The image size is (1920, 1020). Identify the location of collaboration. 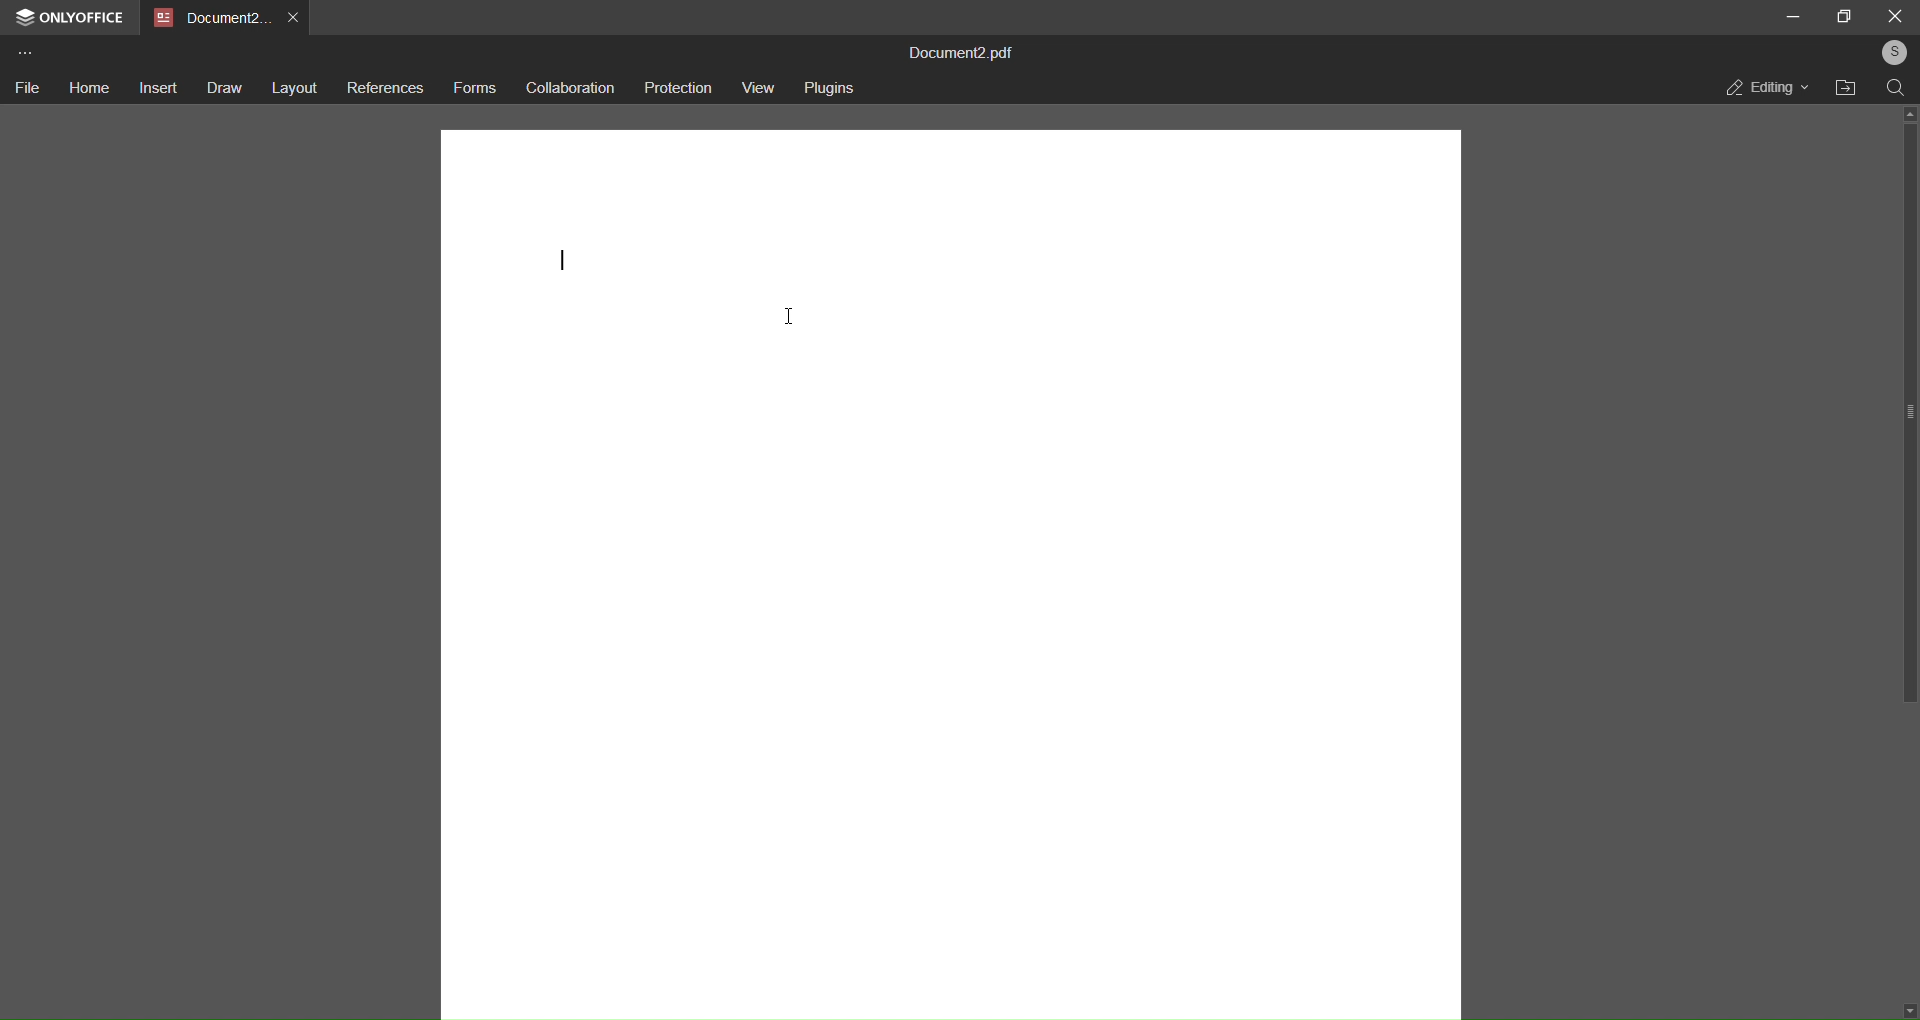
(568, 89).